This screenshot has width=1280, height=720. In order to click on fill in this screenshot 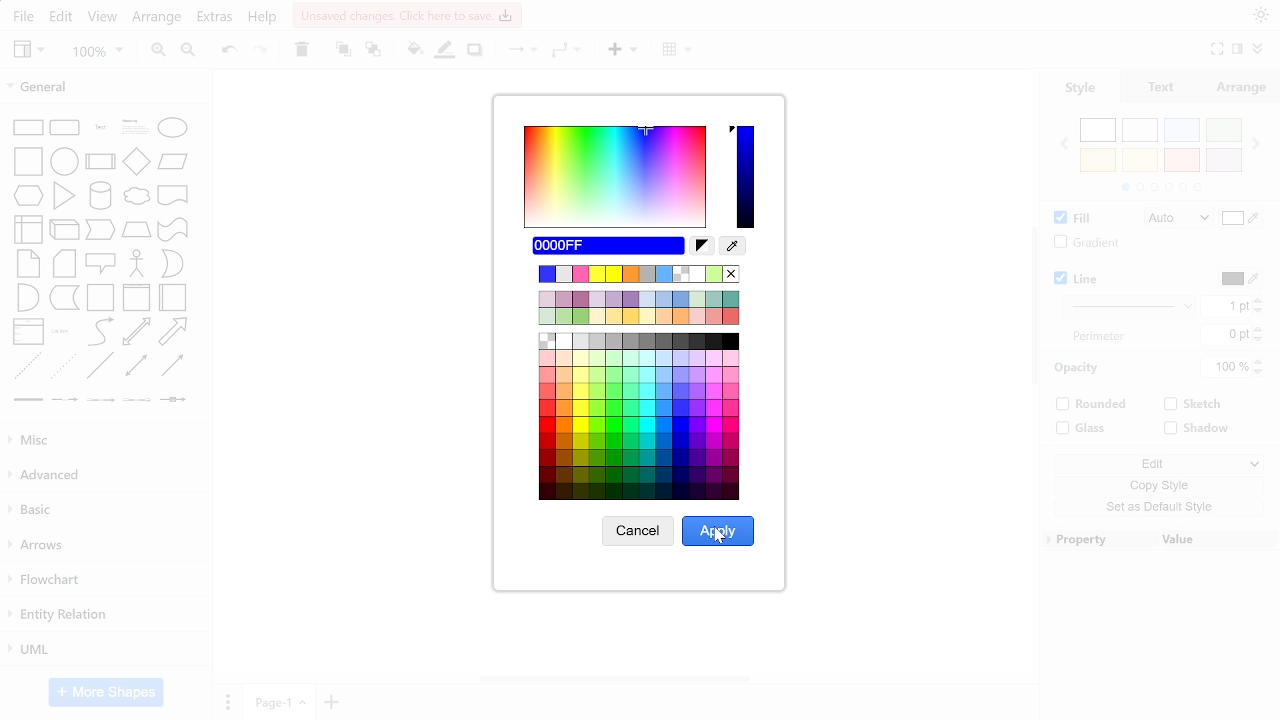, I will do `click(1070, 219)`.